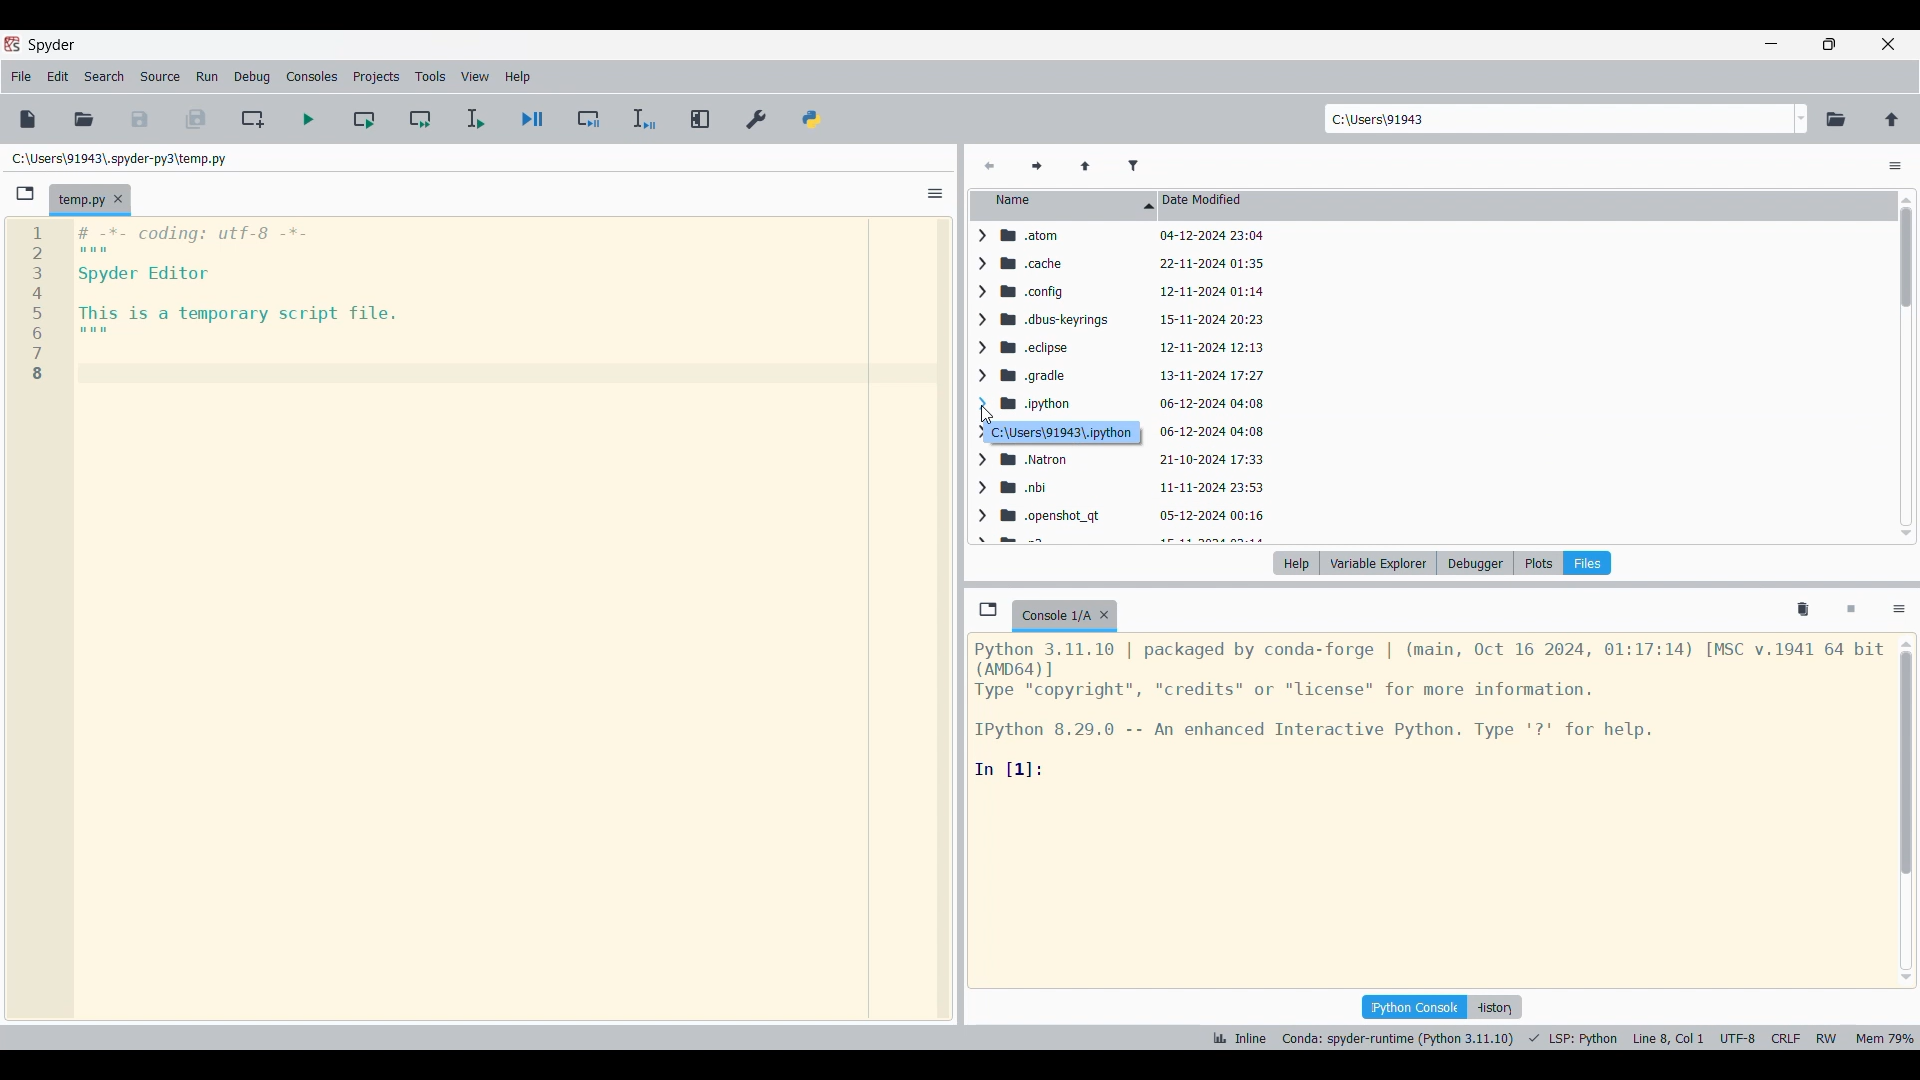 This screenshot has height=1080, width=1920. I want to click on Close interface , so click(1888, 44).